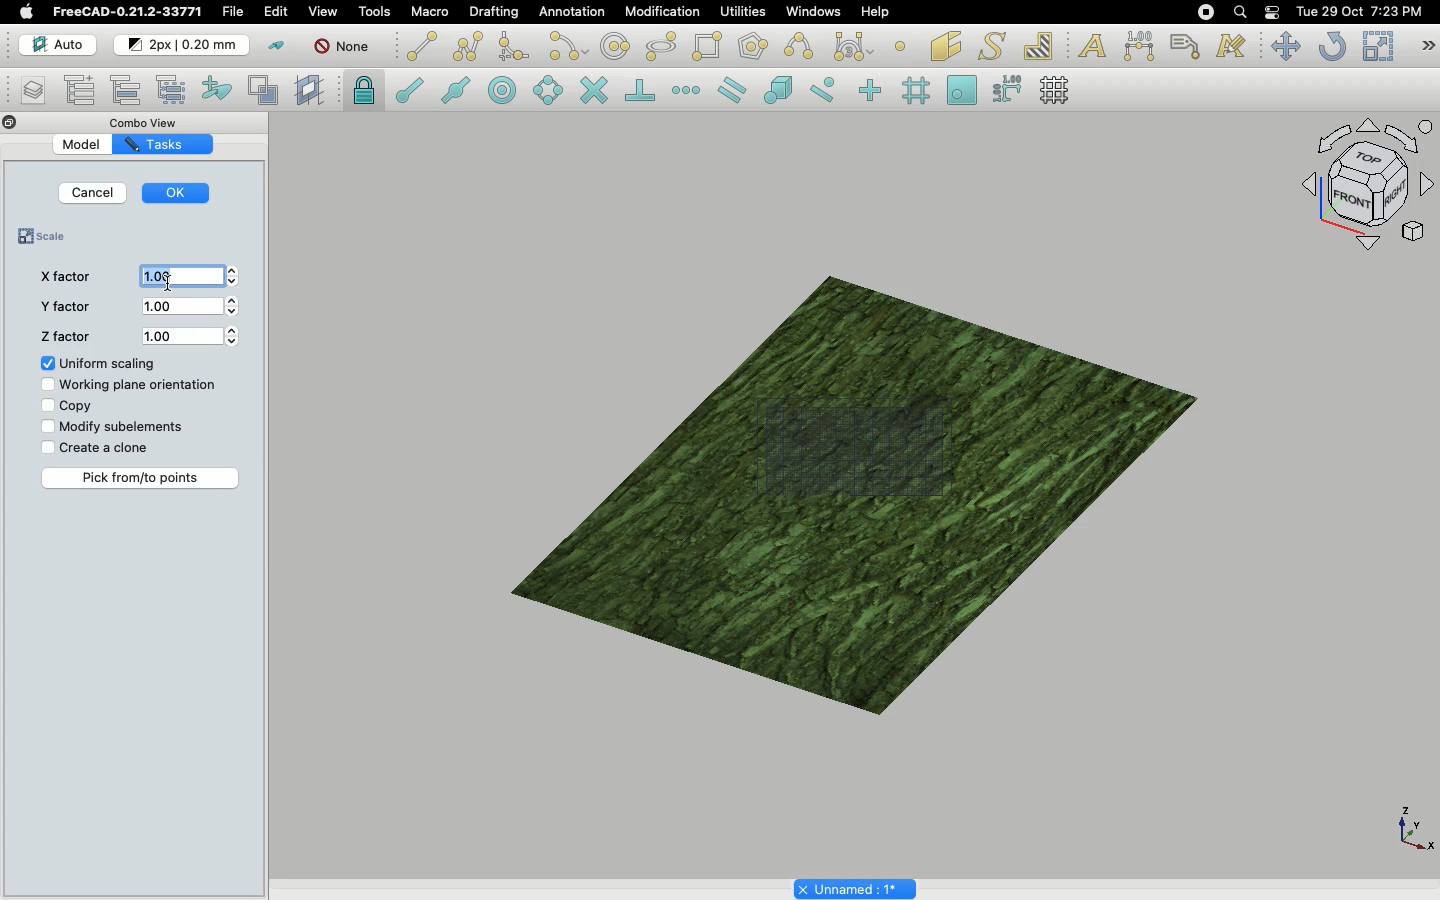 The width and height of the screenshot is (1440, 900). I want to click on Manage layers, so click(26, 91).